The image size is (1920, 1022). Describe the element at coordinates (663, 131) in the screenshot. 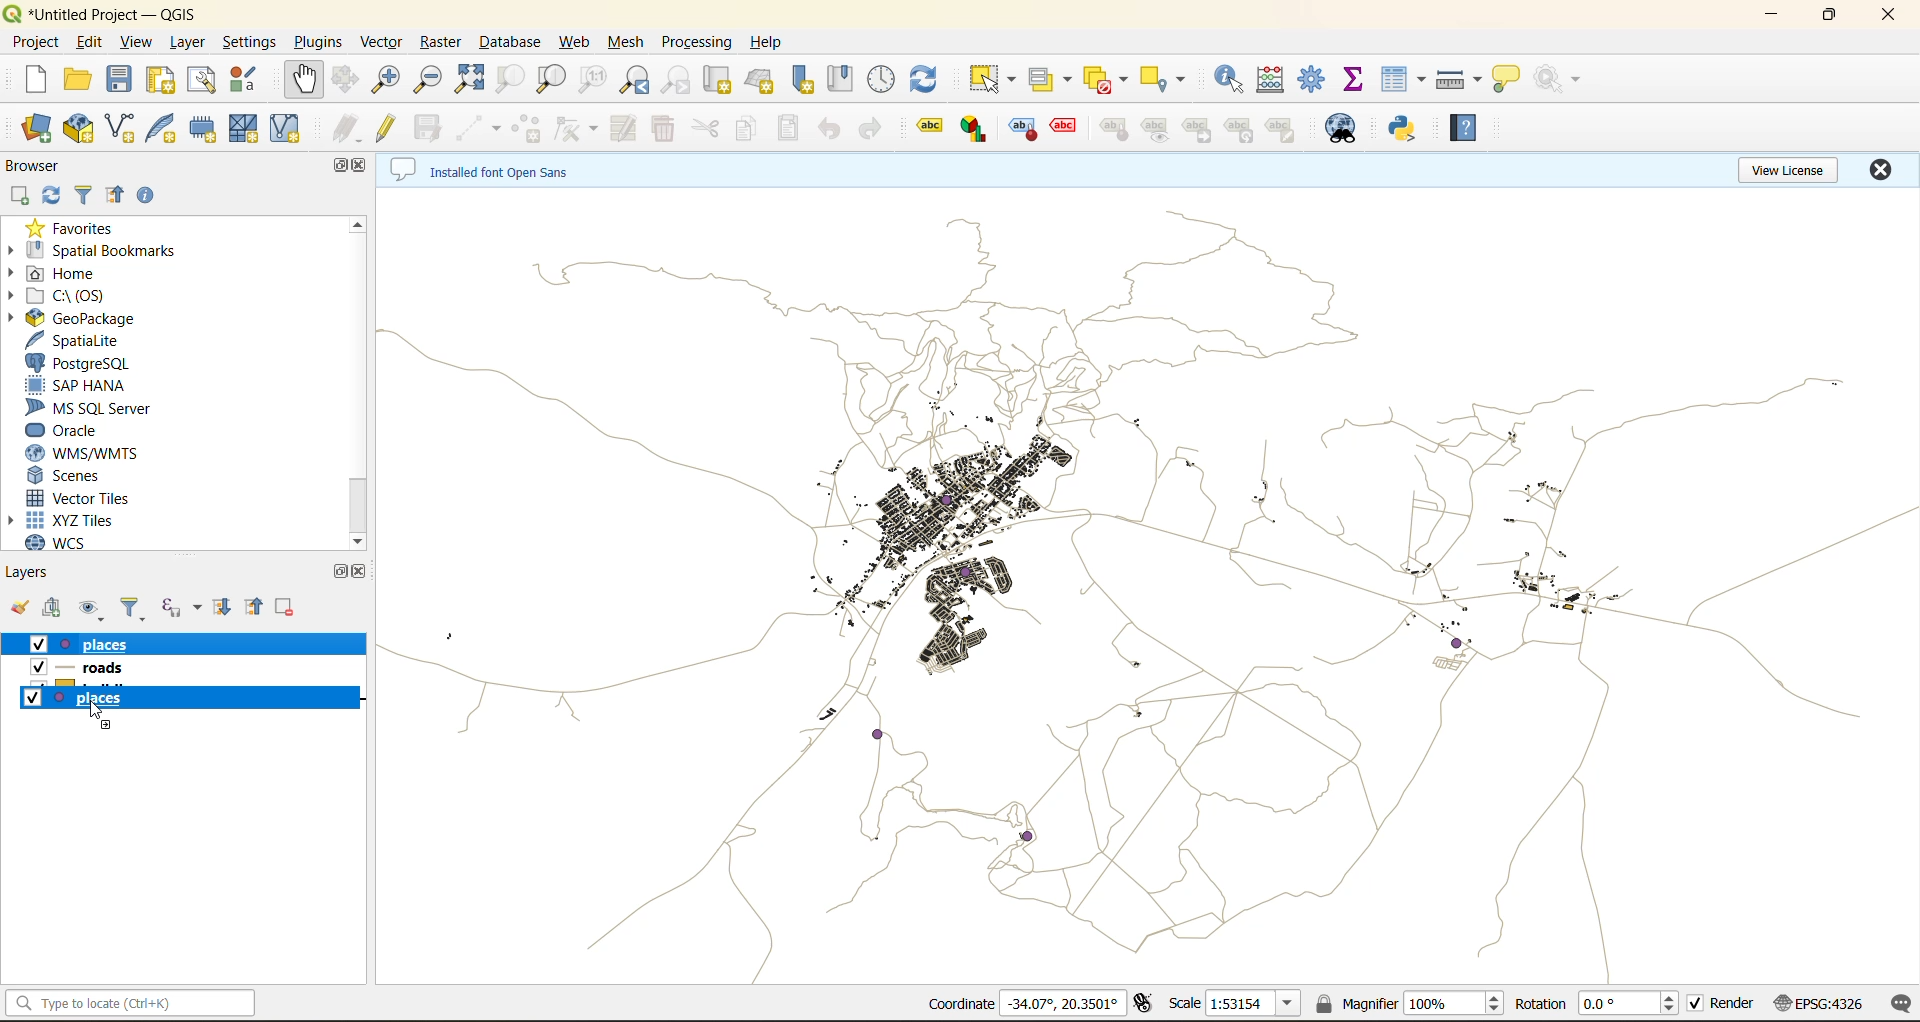

I see `delete` at that location.